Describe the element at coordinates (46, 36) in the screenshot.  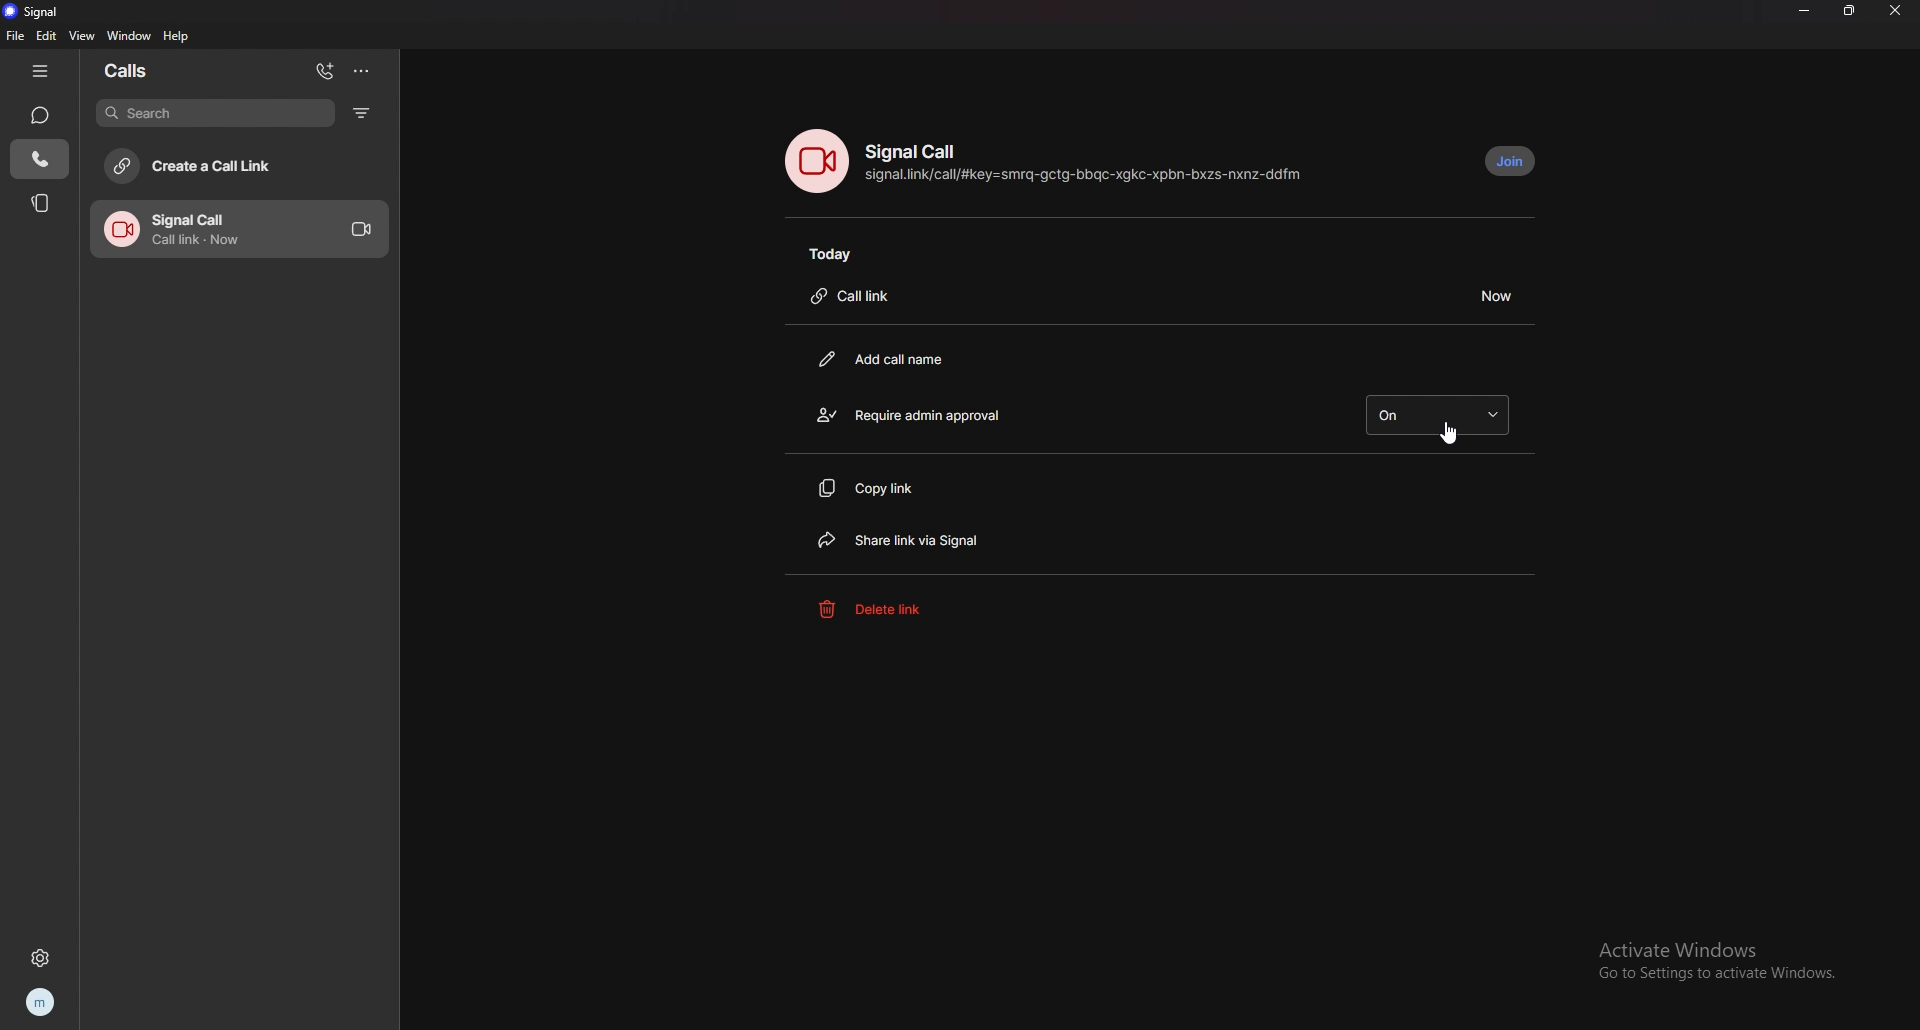
I see `edit` at that location.